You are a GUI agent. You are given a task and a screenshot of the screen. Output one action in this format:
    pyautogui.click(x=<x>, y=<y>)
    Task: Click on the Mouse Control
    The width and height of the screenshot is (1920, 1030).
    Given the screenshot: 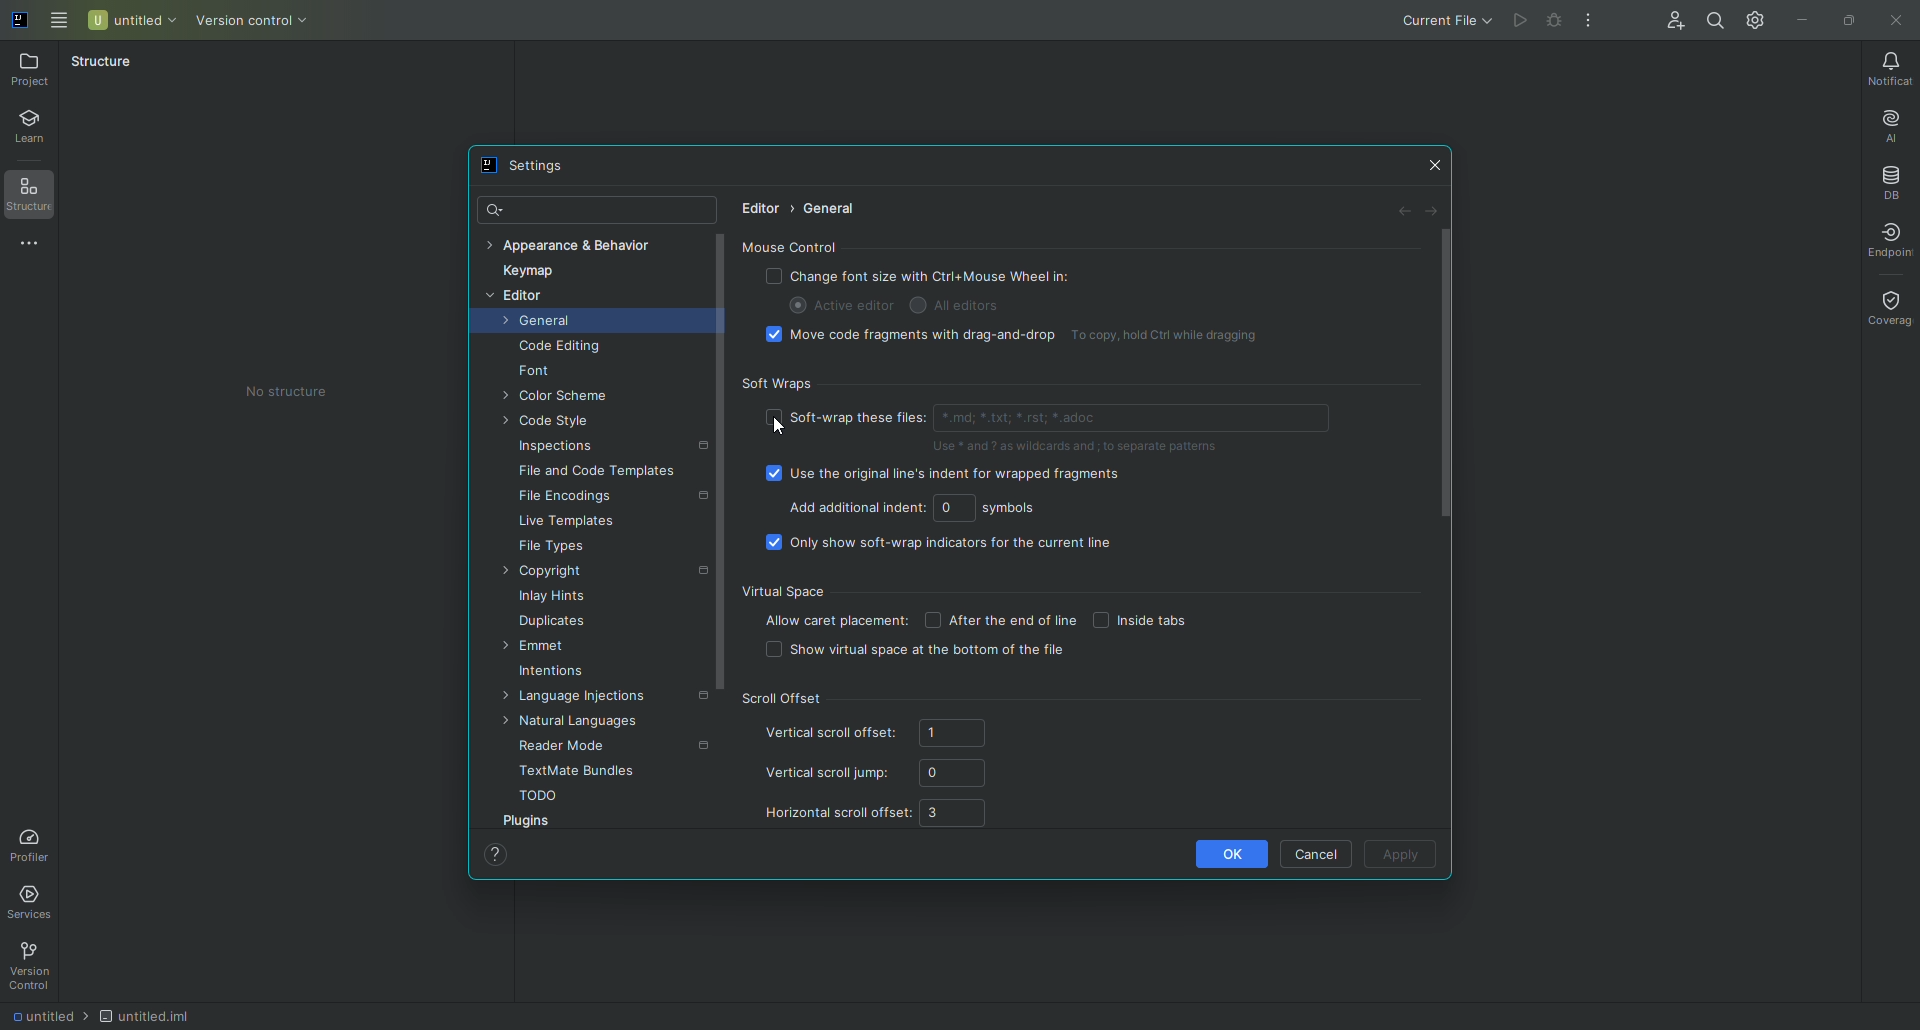 What is the action you would take?
    pyautogui.click(x=1038, y=295)
    